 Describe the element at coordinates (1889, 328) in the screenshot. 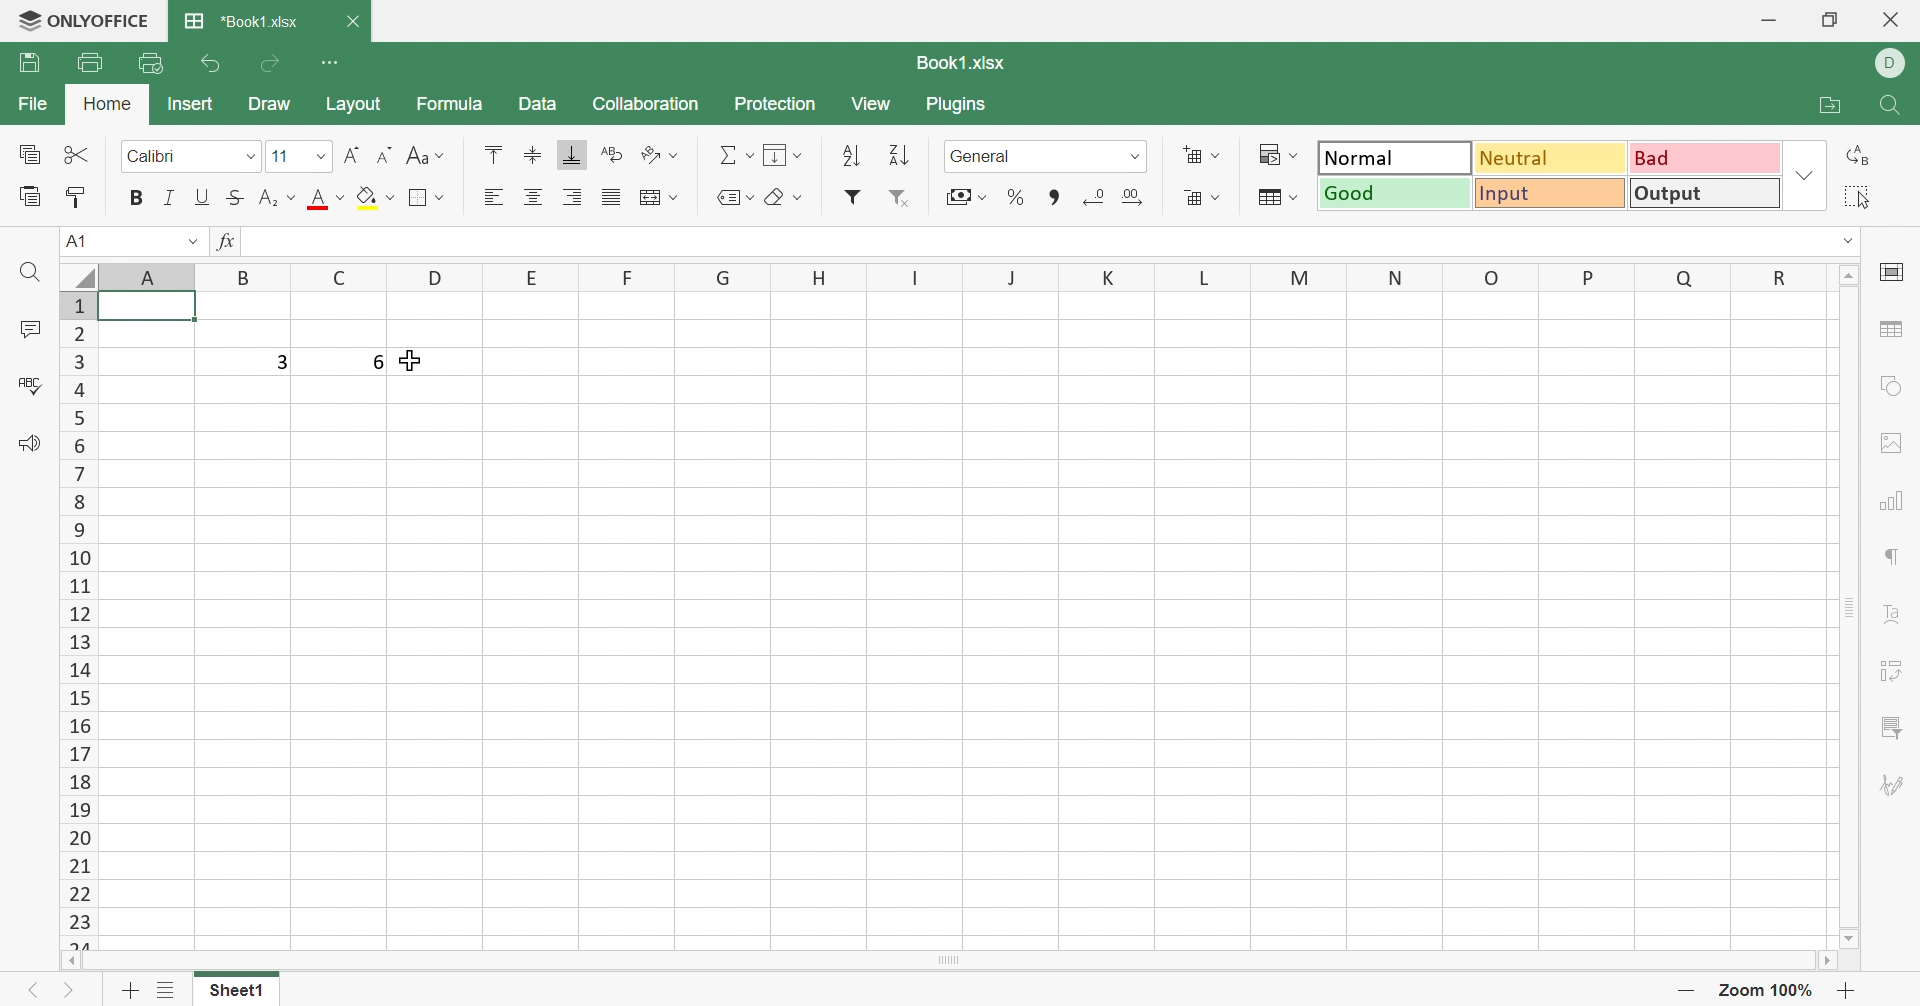

I see `Table settings` at that location.